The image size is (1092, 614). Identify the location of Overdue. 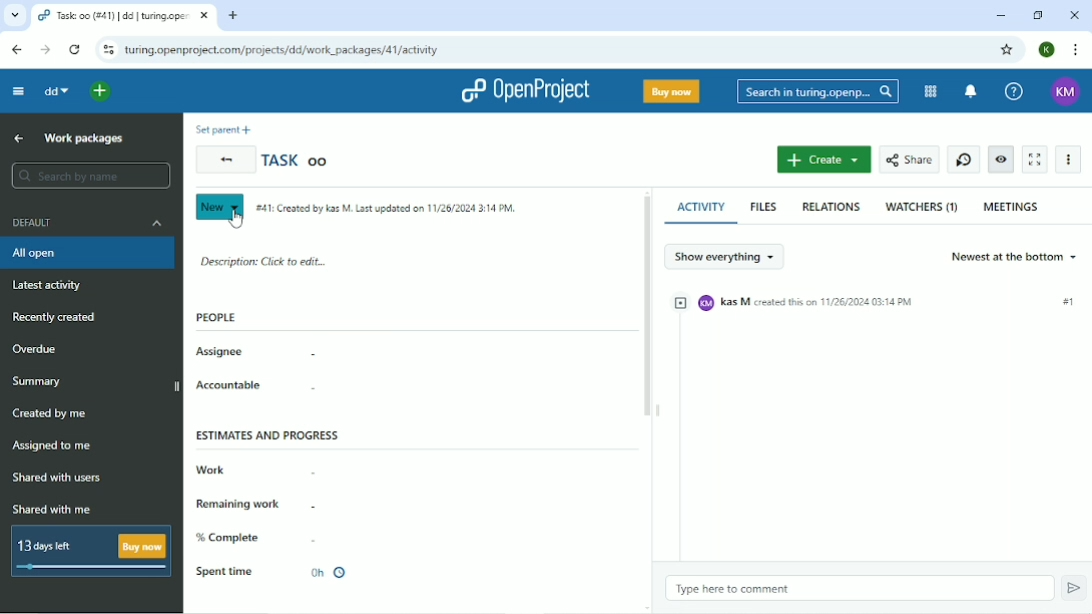
(40, 349).